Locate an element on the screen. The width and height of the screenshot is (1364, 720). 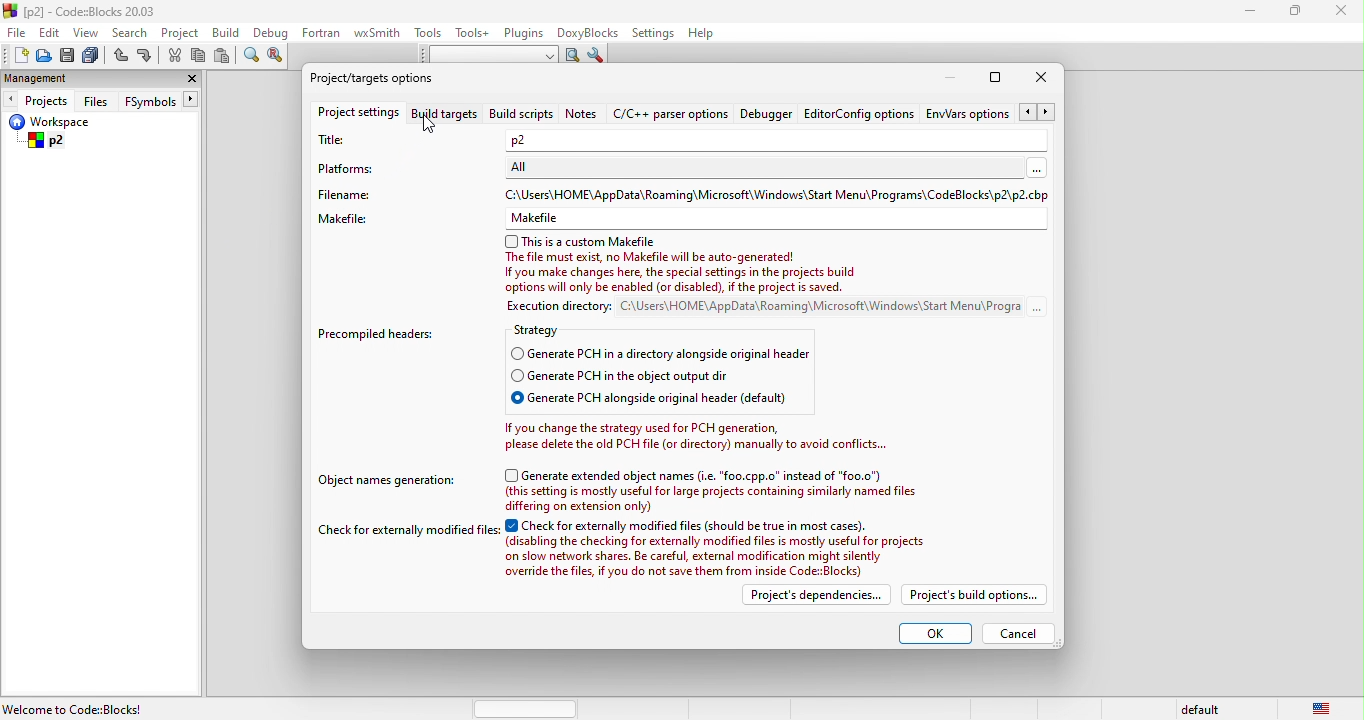
cursor movement is located at coordinates (434, 124).